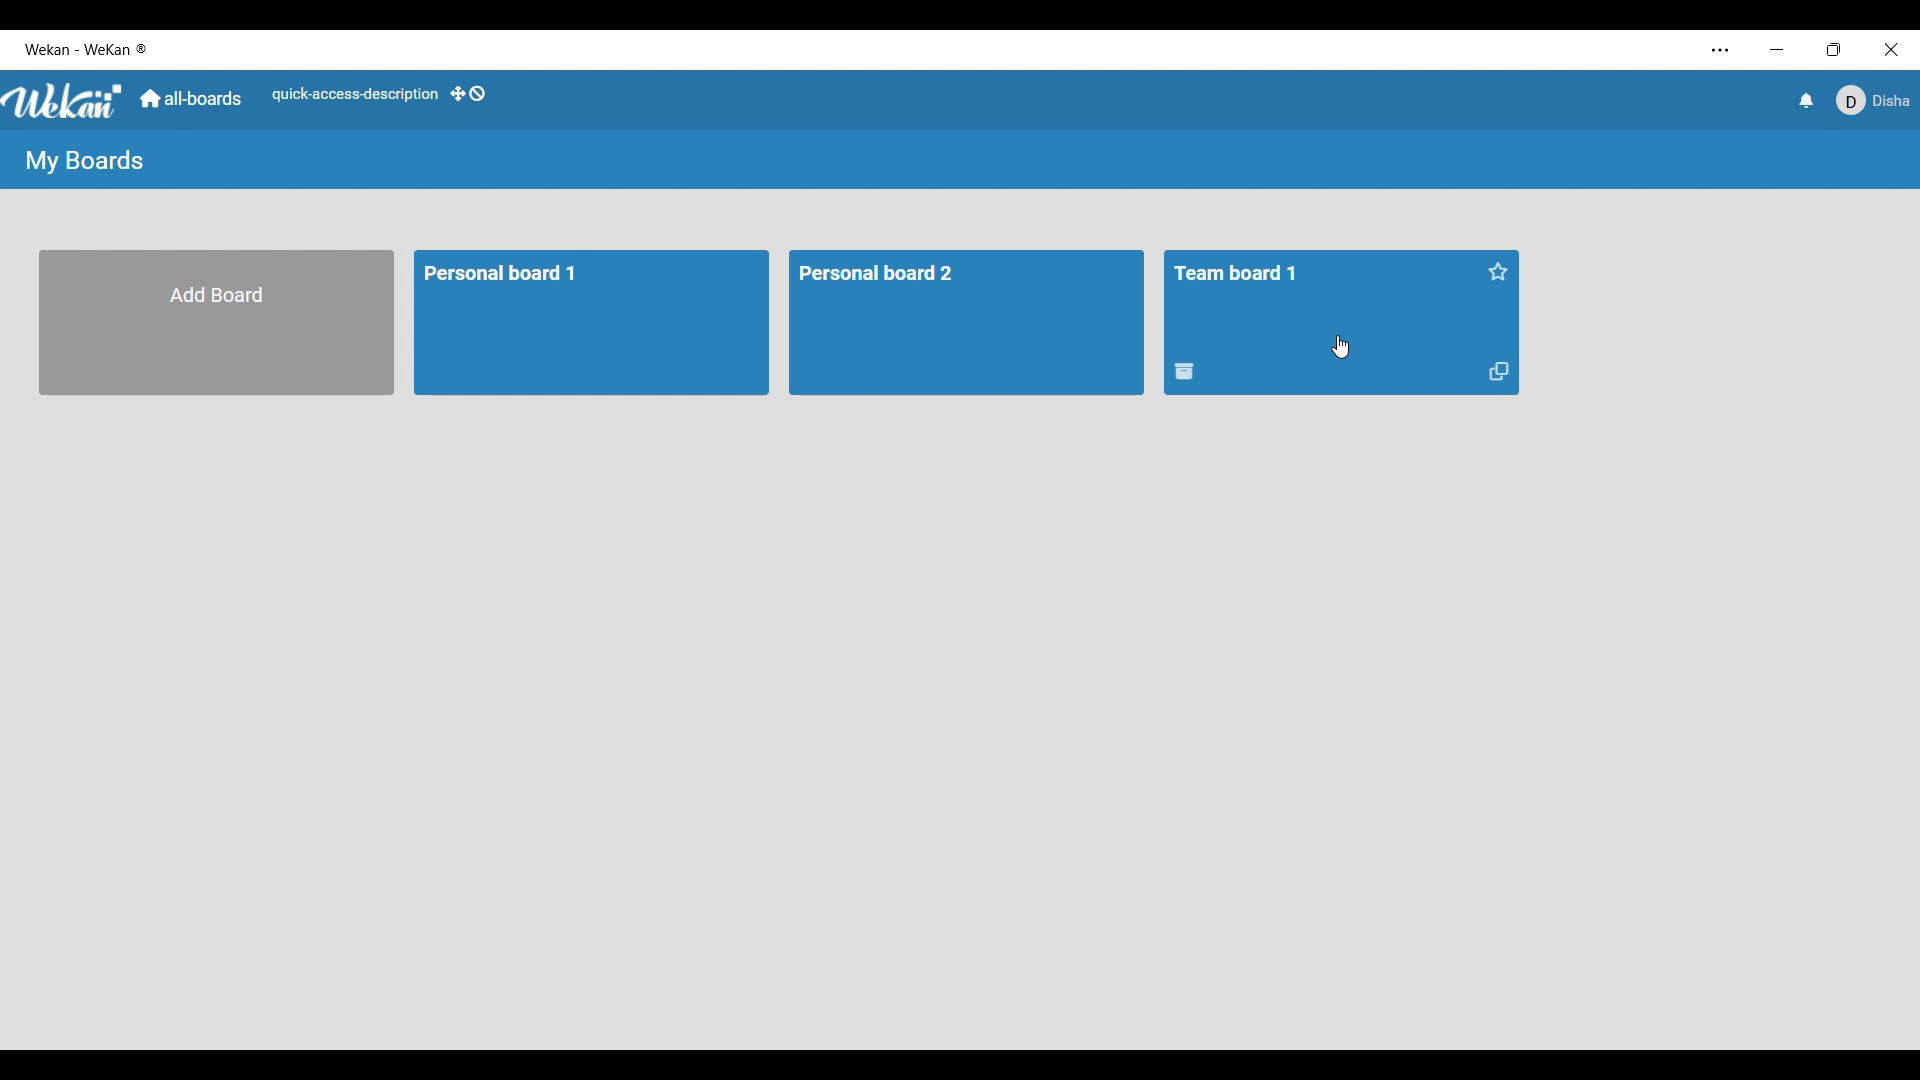 Image resolution: width=1920 pixels, height=1080 pixels. What do you see at coordinates (1873, 101) in the screenshot?
I see `Current account ` at bounding box center [1873, 101].